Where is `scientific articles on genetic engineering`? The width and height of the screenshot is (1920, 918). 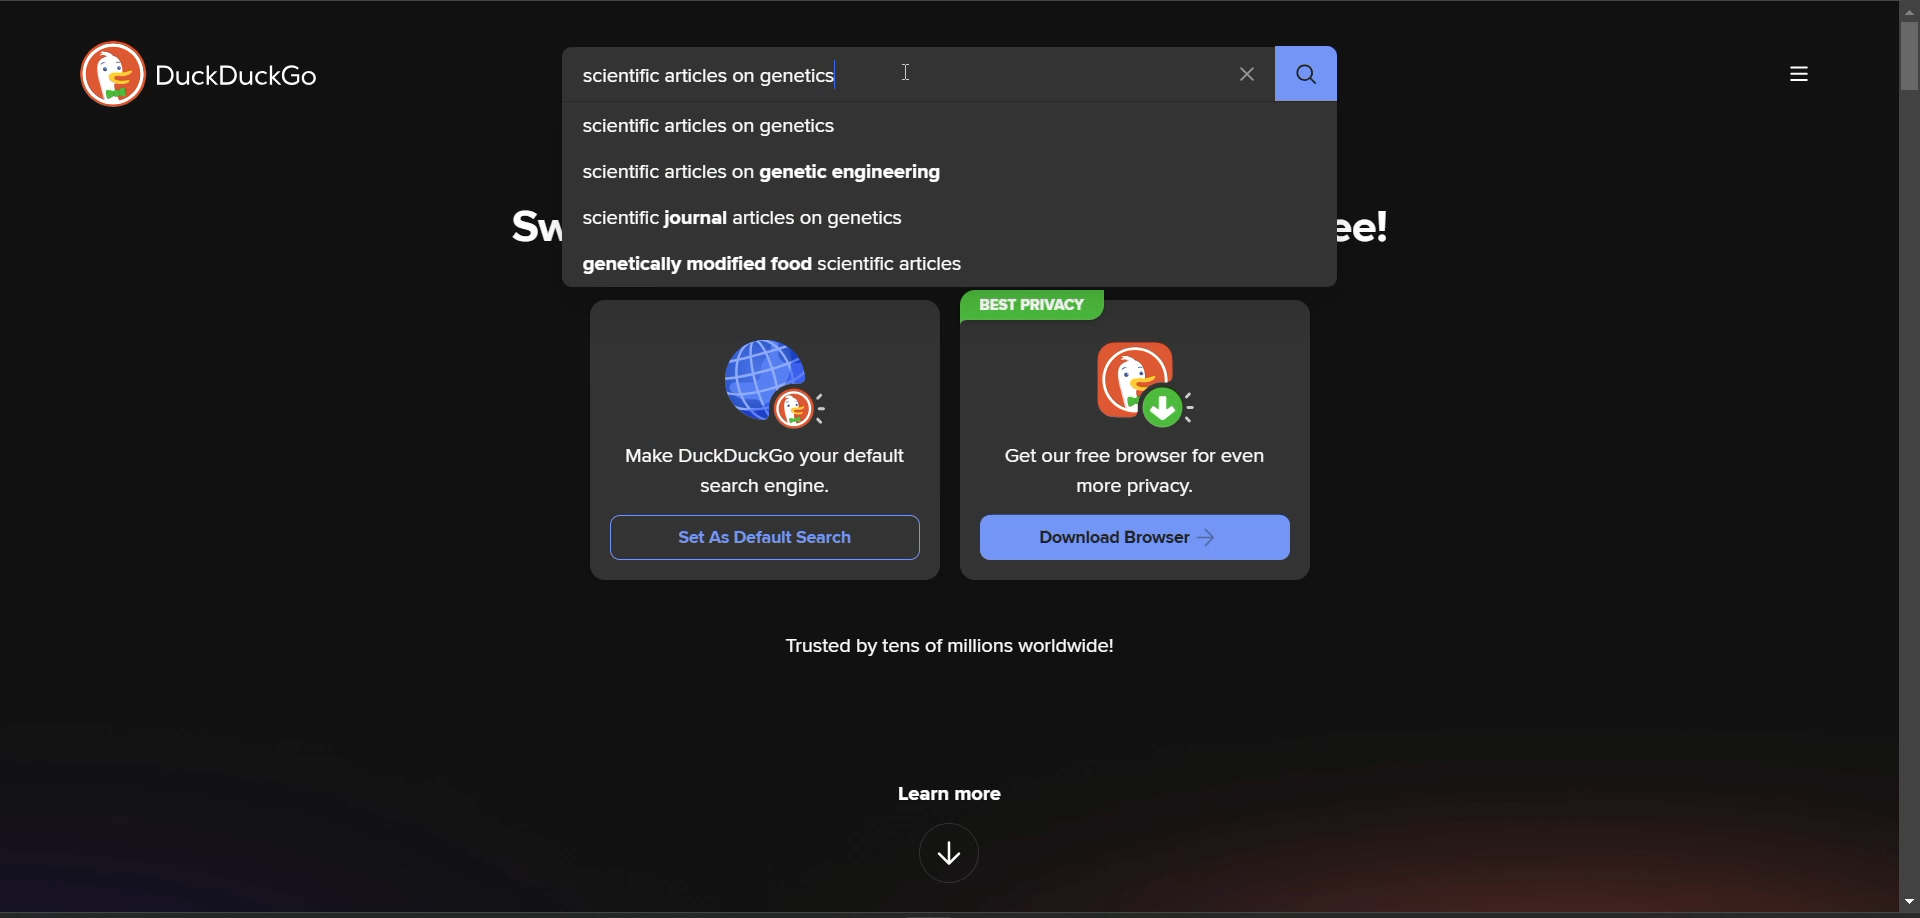
scientific articles on genetic engineering is located at coordinates (772, 175).